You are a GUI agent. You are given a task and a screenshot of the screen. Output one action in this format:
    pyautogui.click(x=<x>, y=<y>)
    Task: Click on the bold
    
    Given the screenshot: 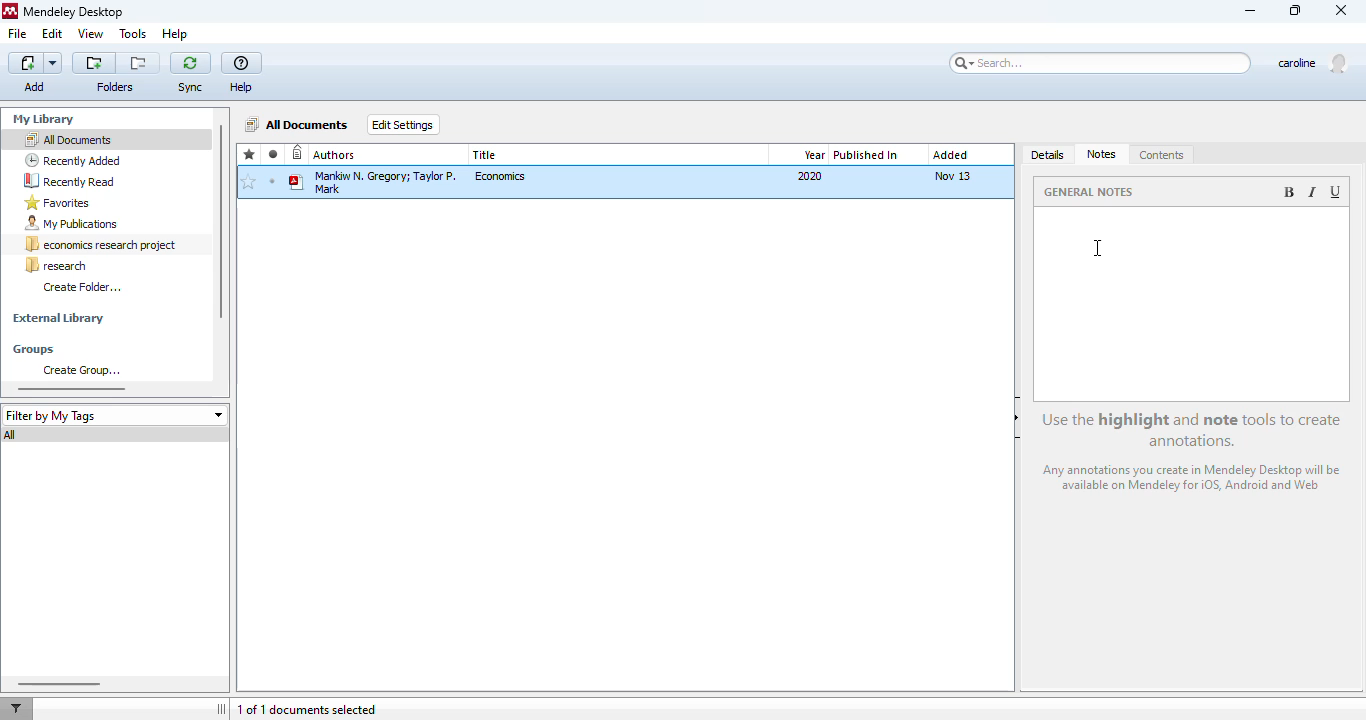 What is the action you would take?
    pyautogui.click(x=1288, y=192)
    